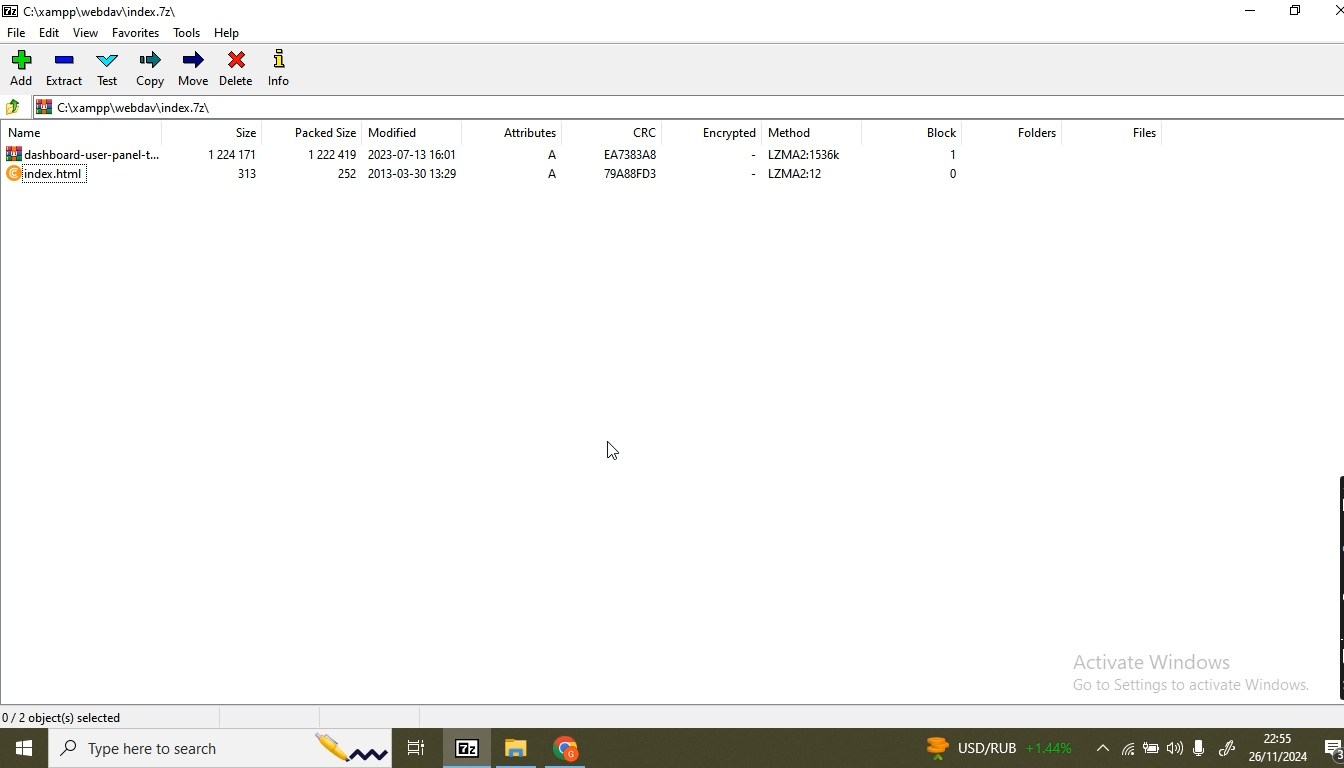  Describe the element at coordinates (137, 33) in the screenshot. I see `favorites` at that location.